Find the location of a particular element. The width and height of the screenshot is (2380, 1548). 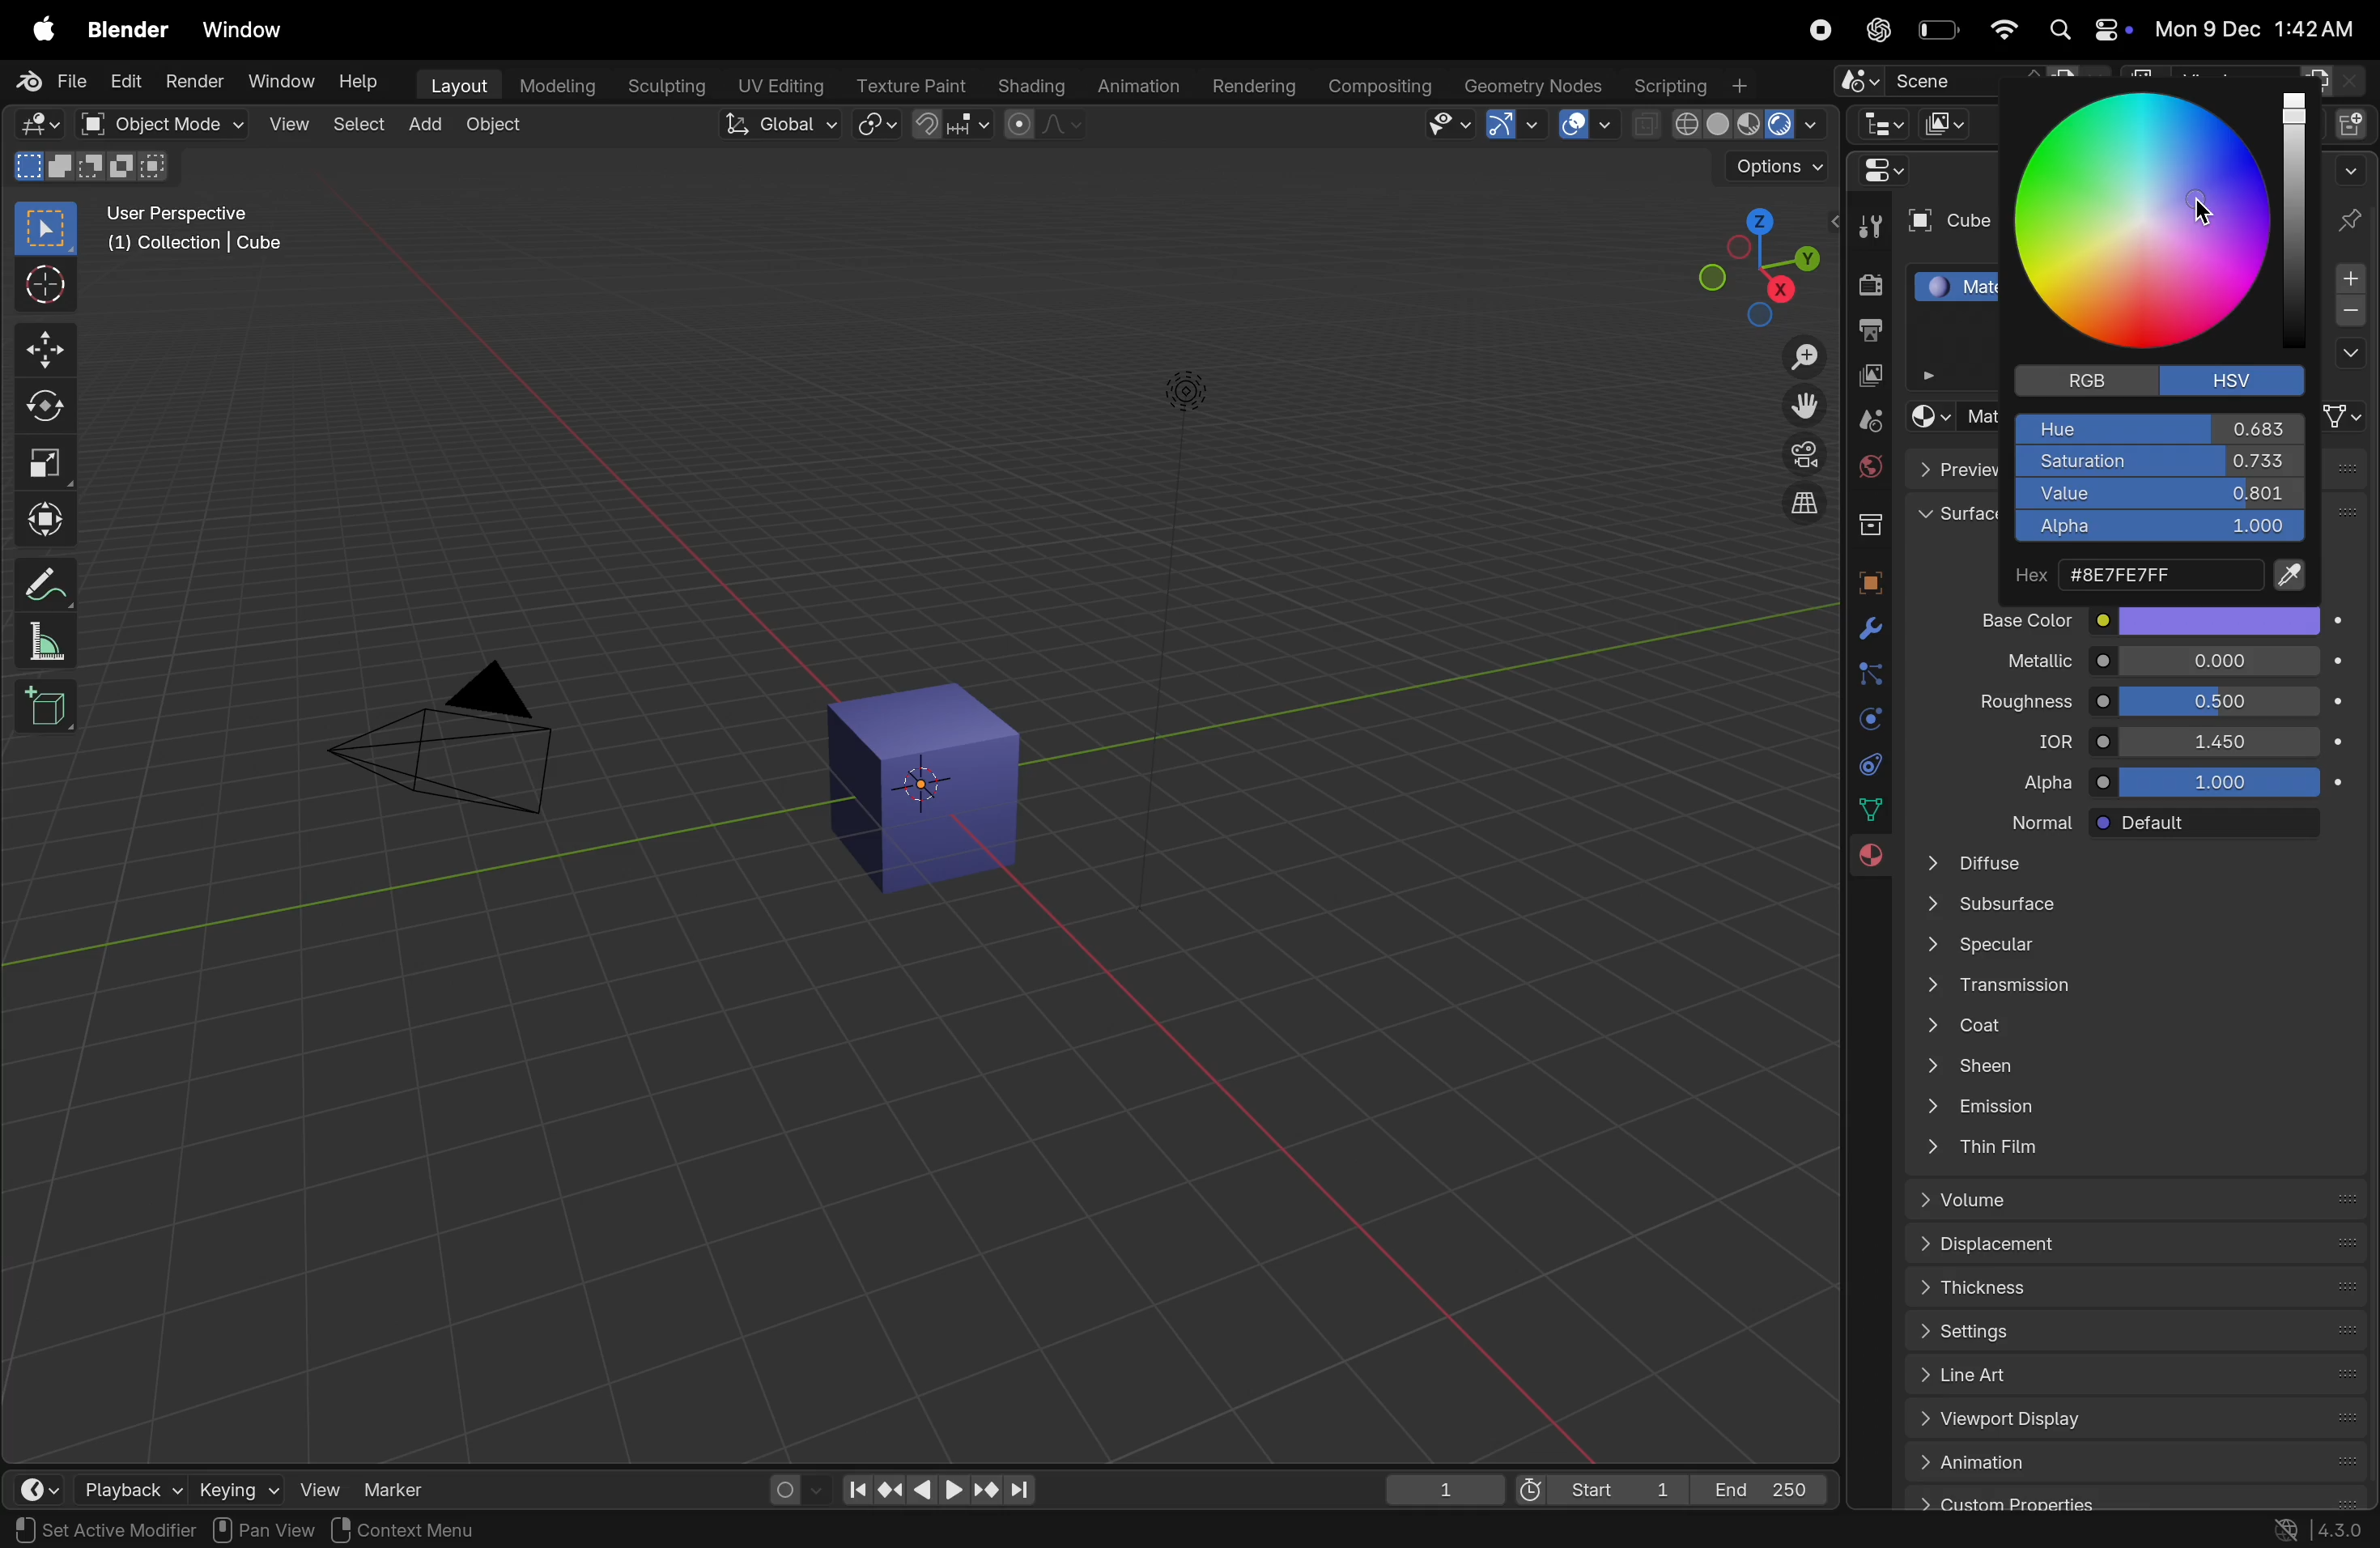

Blender menu is located at coordinates (127, 29).